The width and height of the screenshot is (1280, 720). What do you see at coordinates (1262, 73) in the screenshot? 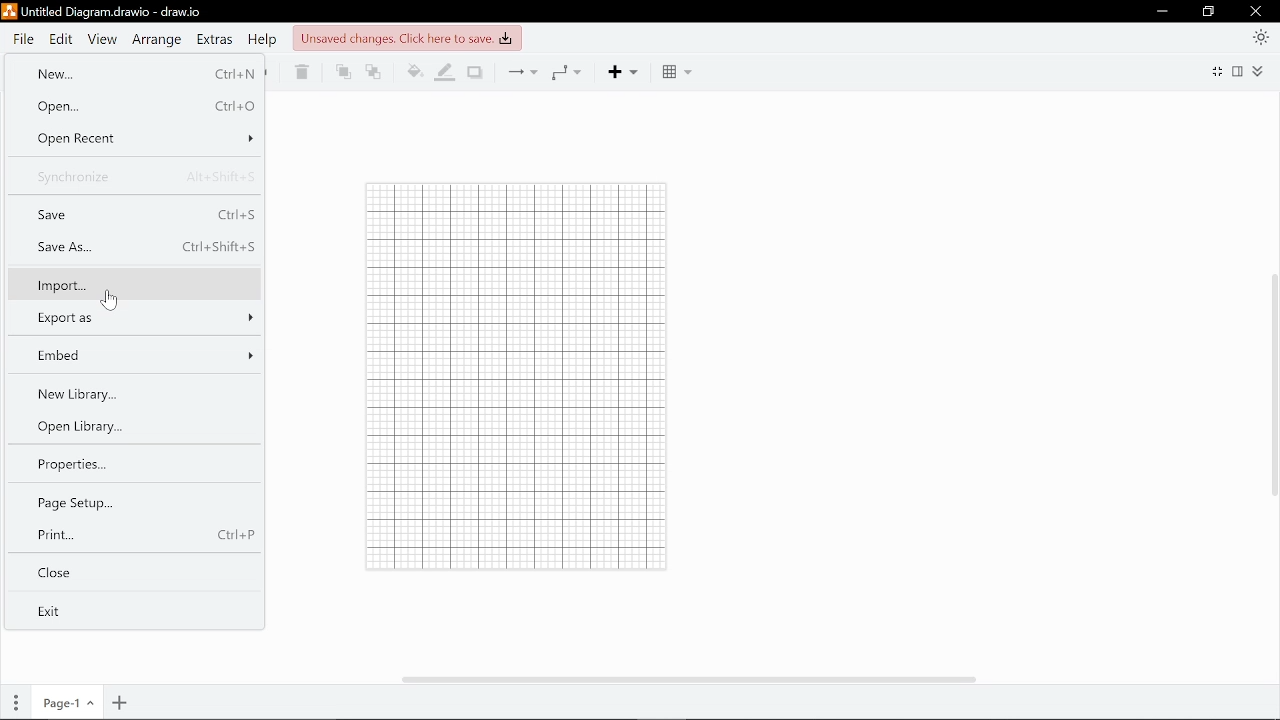
I see `Expand/collapse` at bounding box center [1262, 73].